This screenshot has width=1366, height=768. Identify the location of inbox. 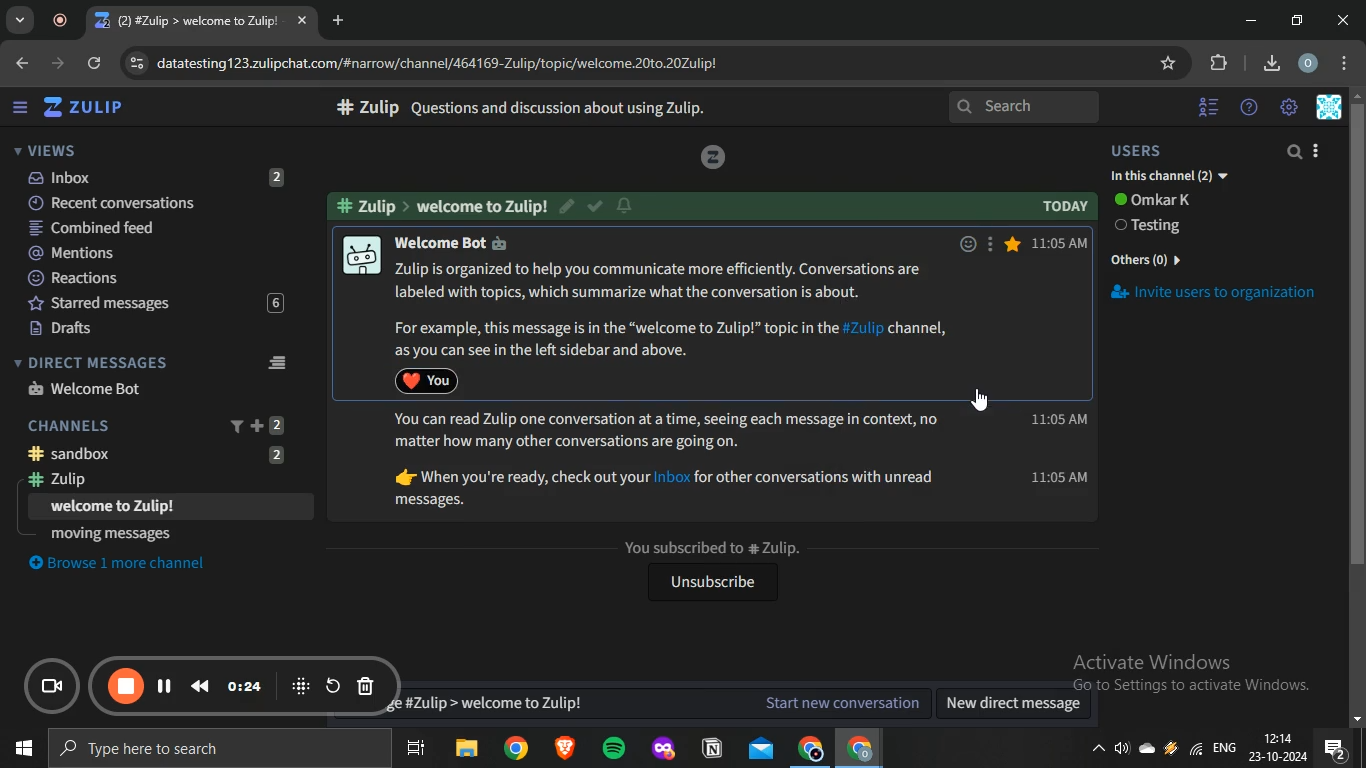
(153, 177).